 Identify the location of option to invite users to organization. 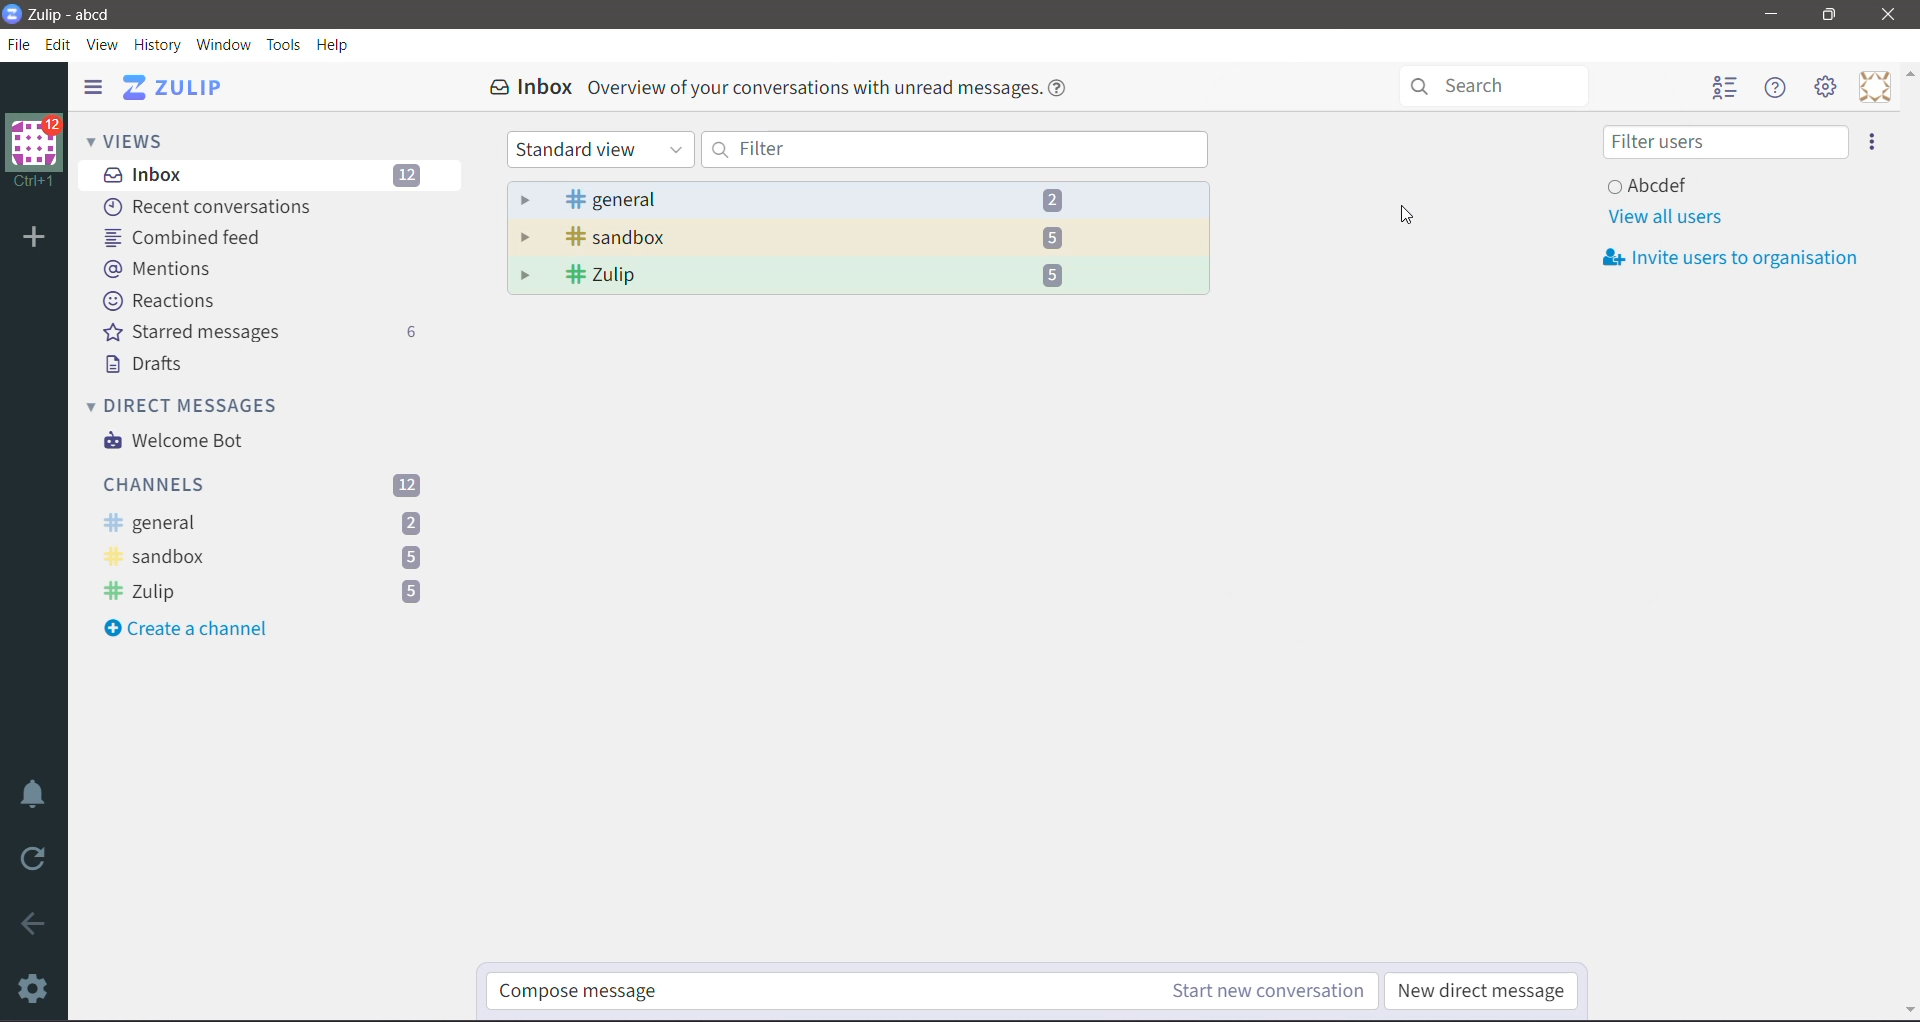
(1871, 141).